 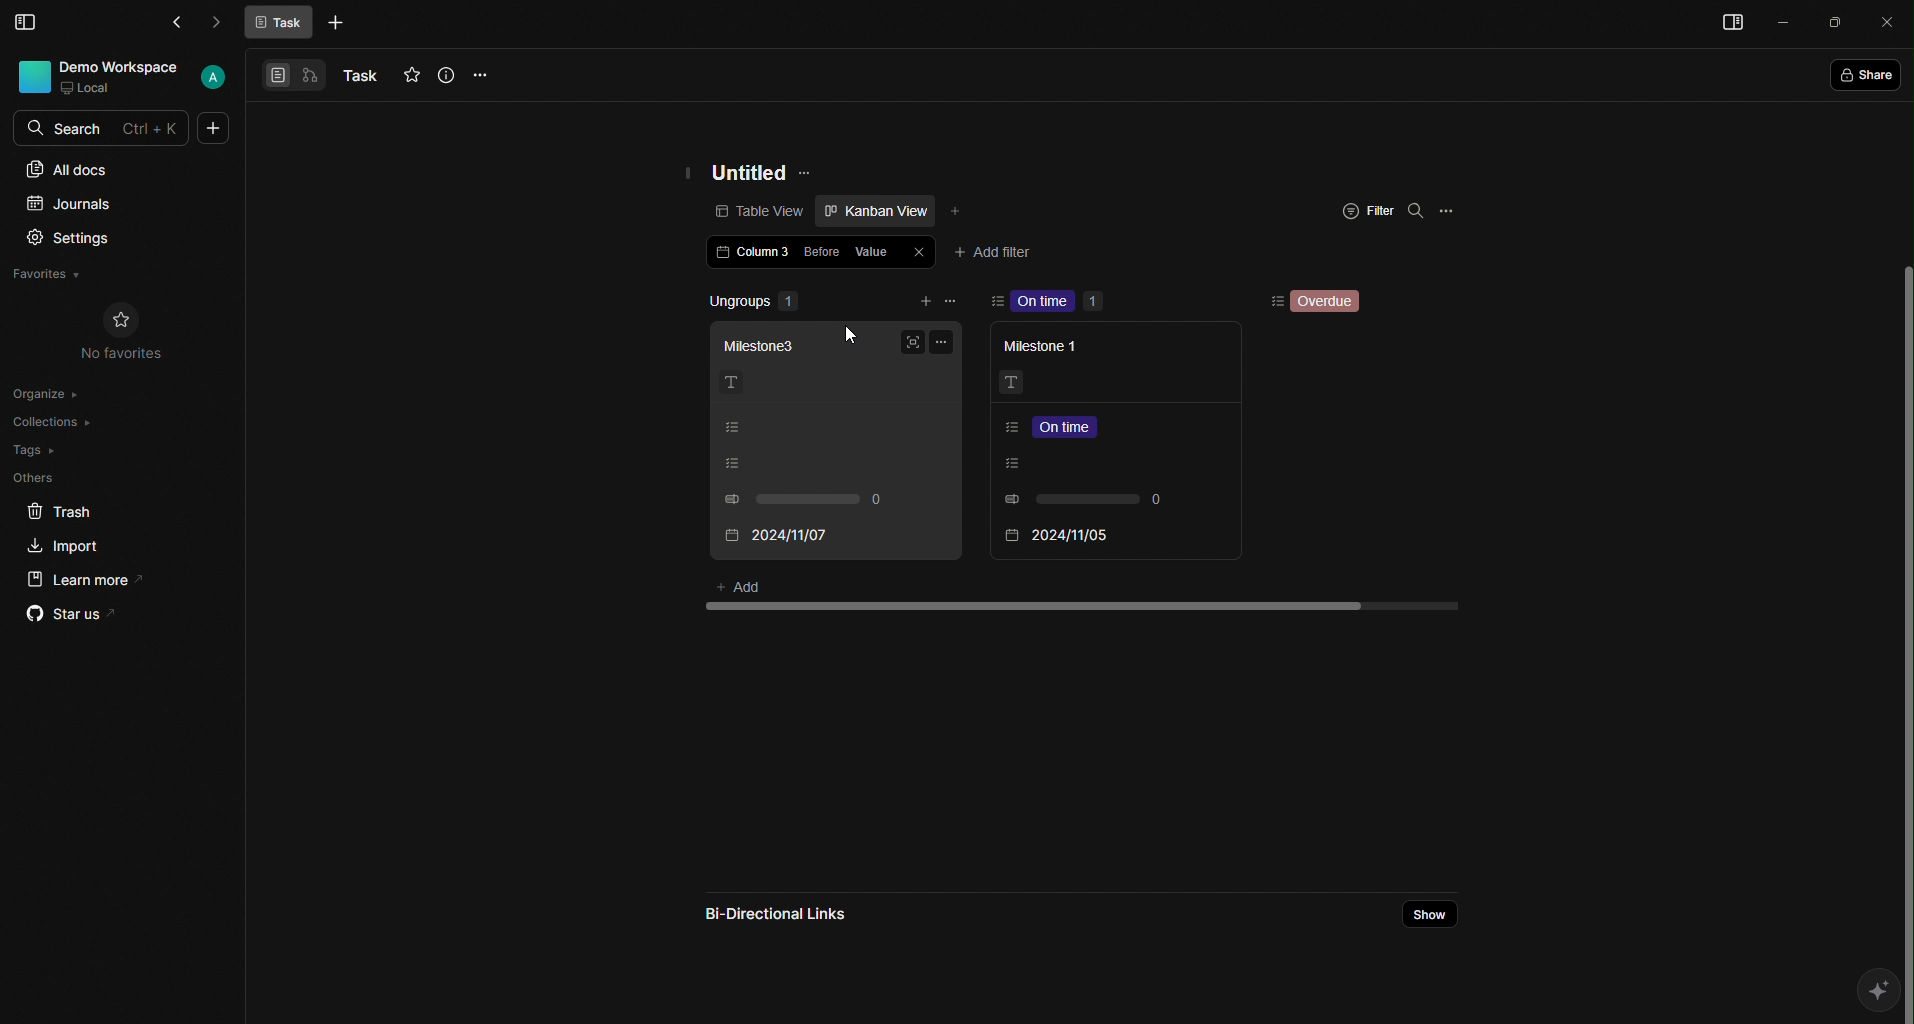 What do you see at coordinates (749, 254) in the screenshot?
I see `Column 3` at bounding box center [749, 254].